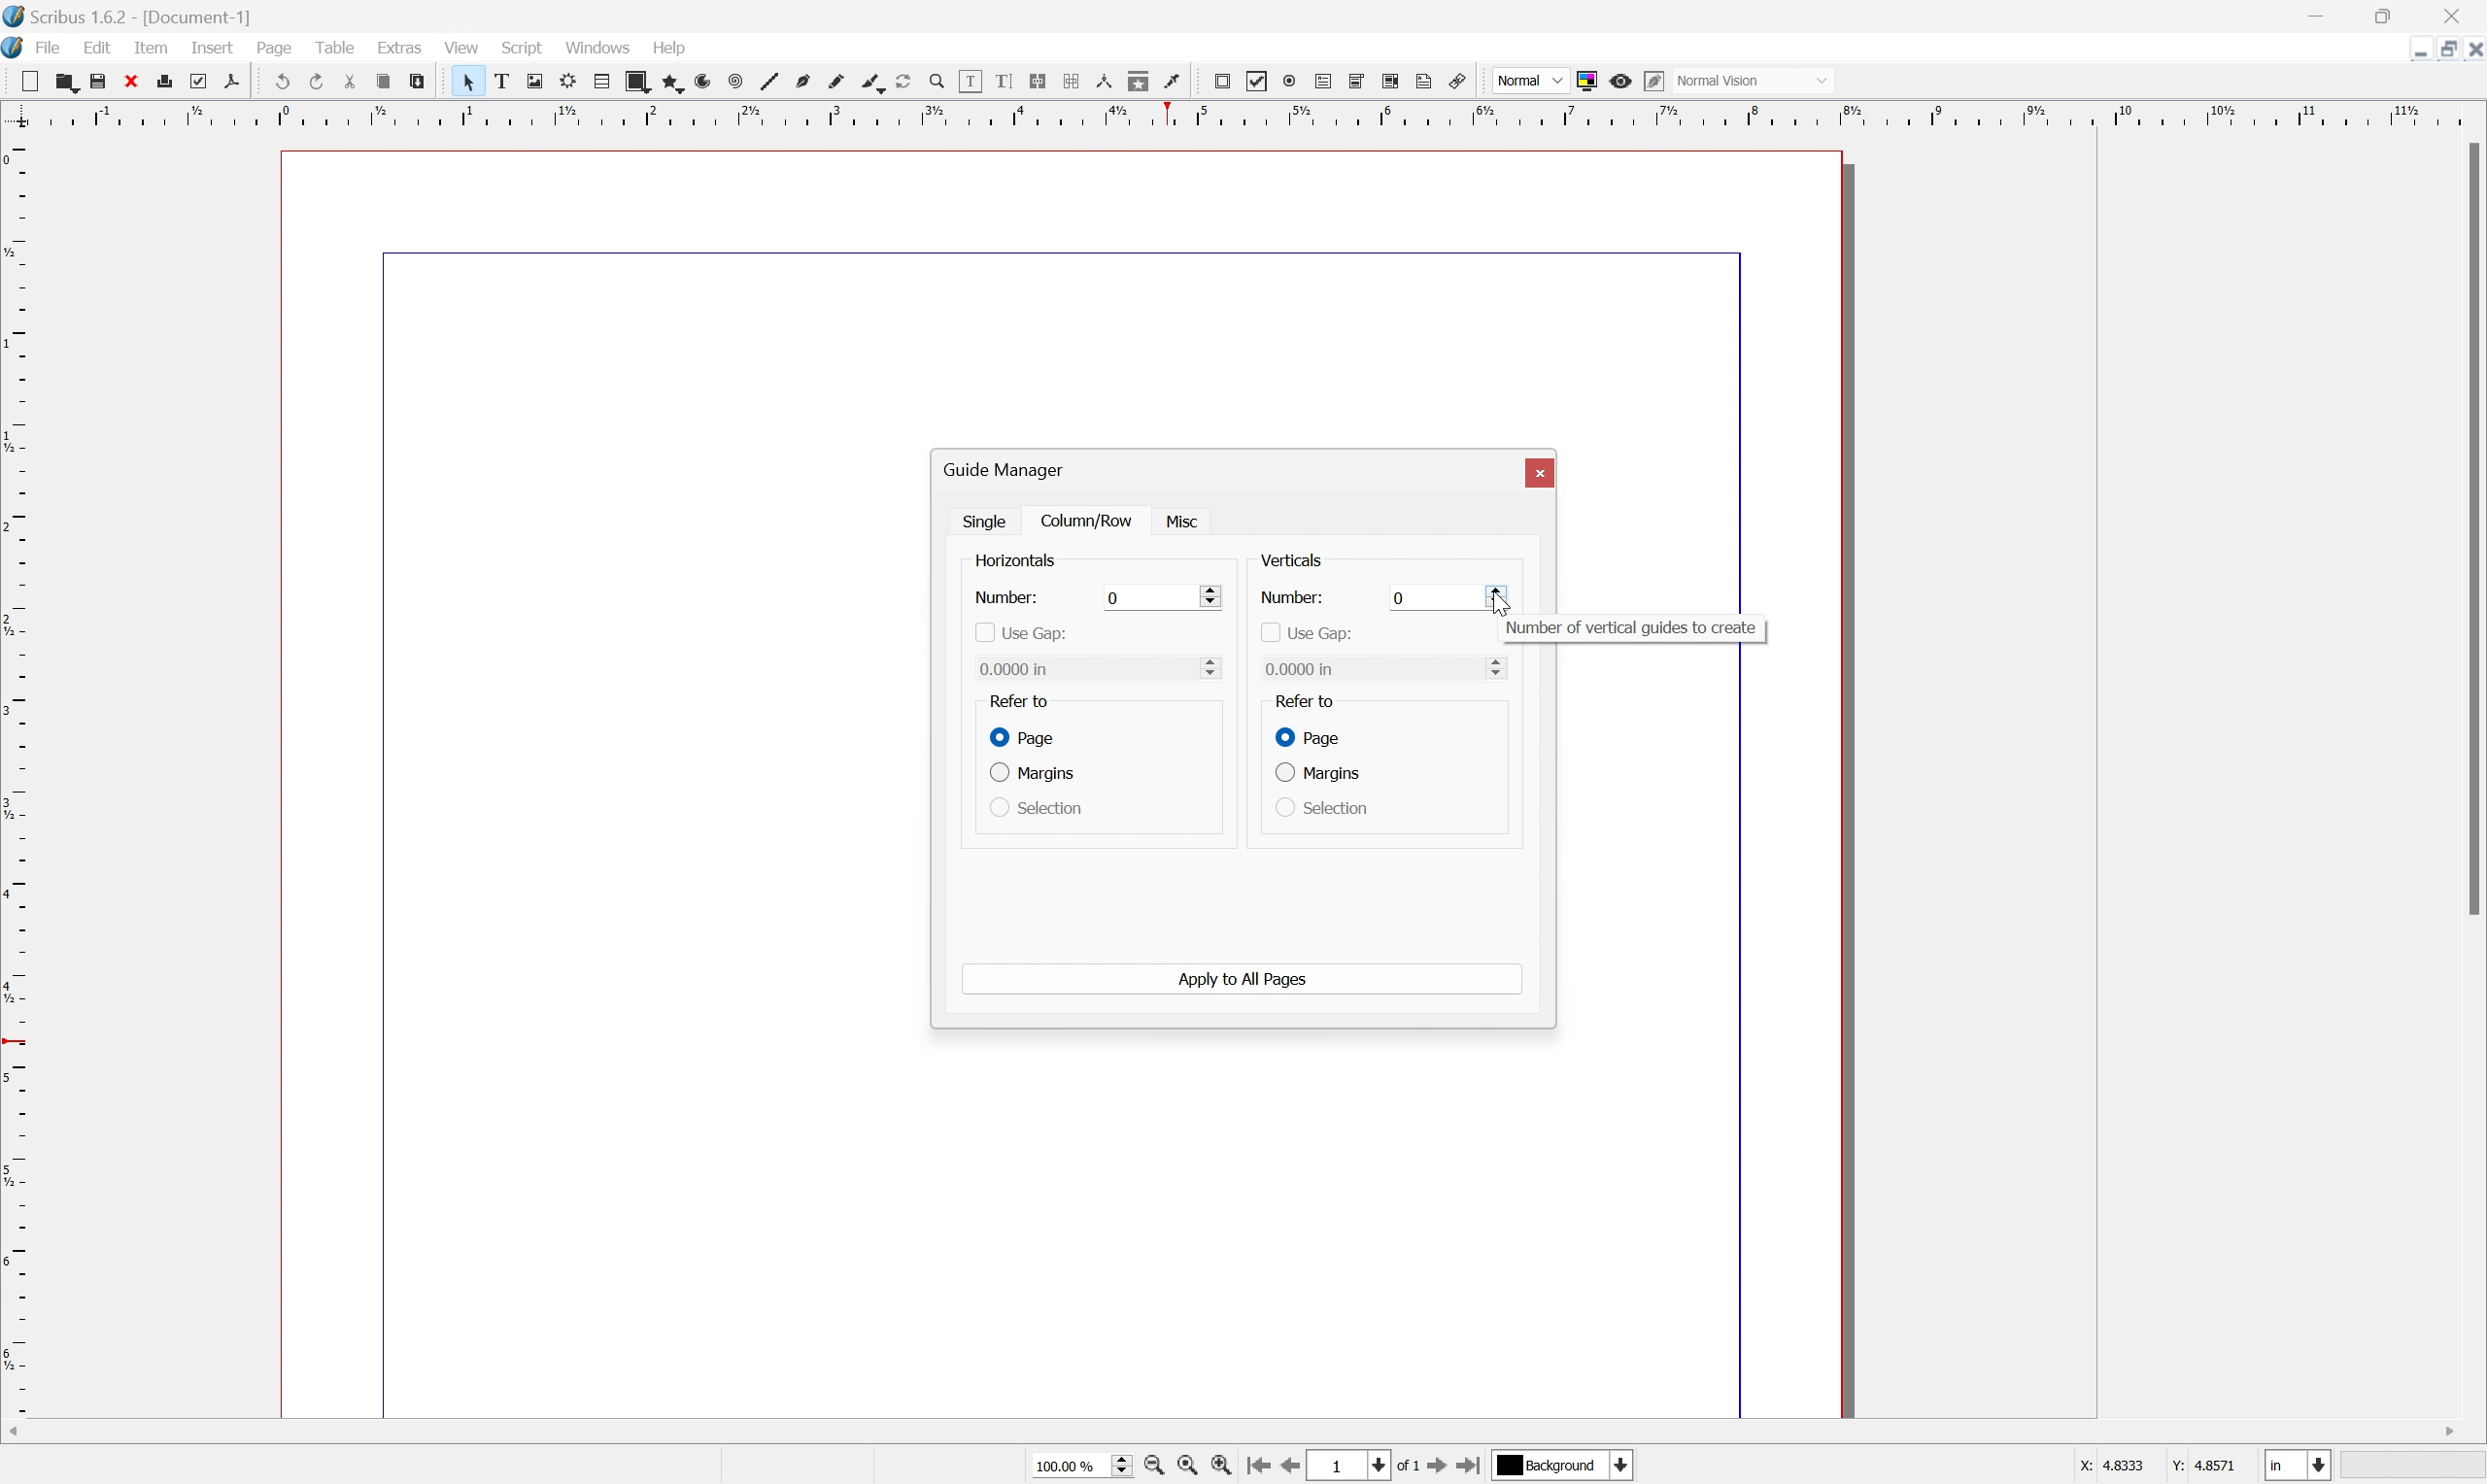 The image size is (2487, 1484). Describe the element at coordinates (127, 14) in the screenshot. I see `scribus 1.6.2 - [document-1]` at that location.